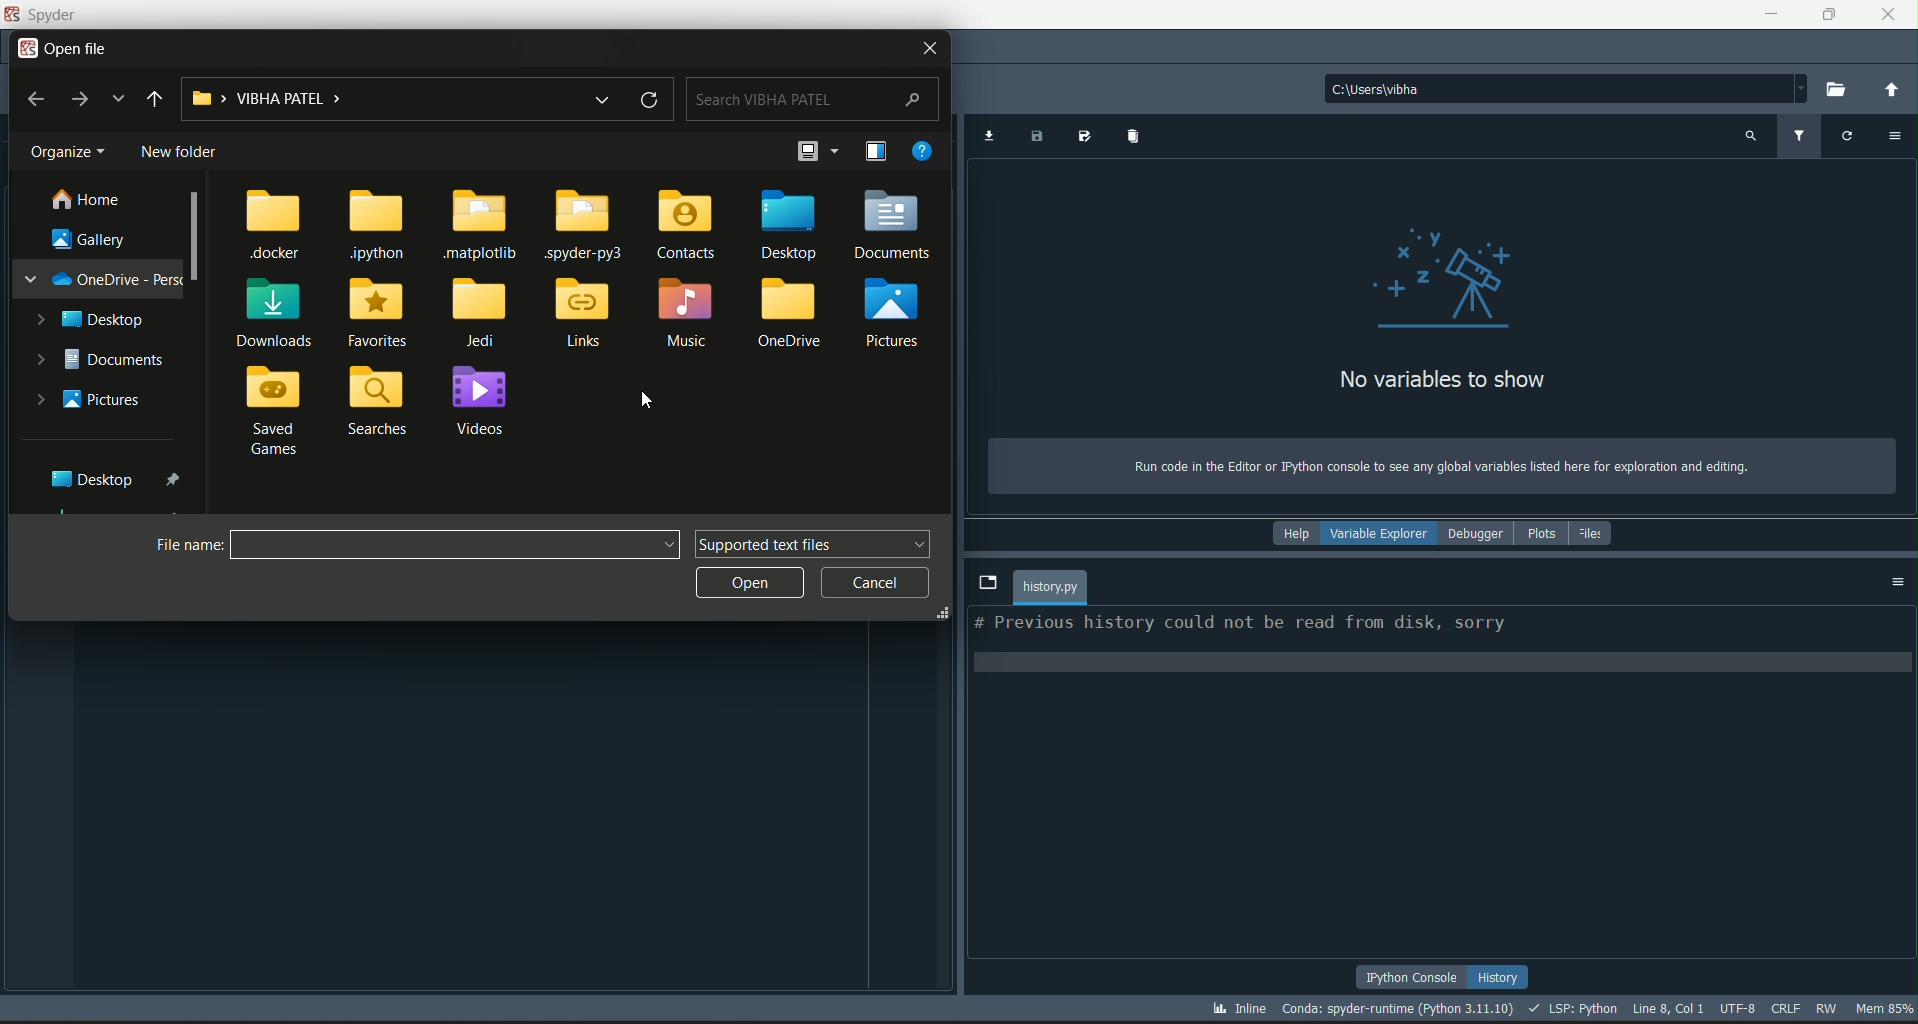 This screenshot has height=1024, width=1918. I want to click on get help, so click(926, 150).